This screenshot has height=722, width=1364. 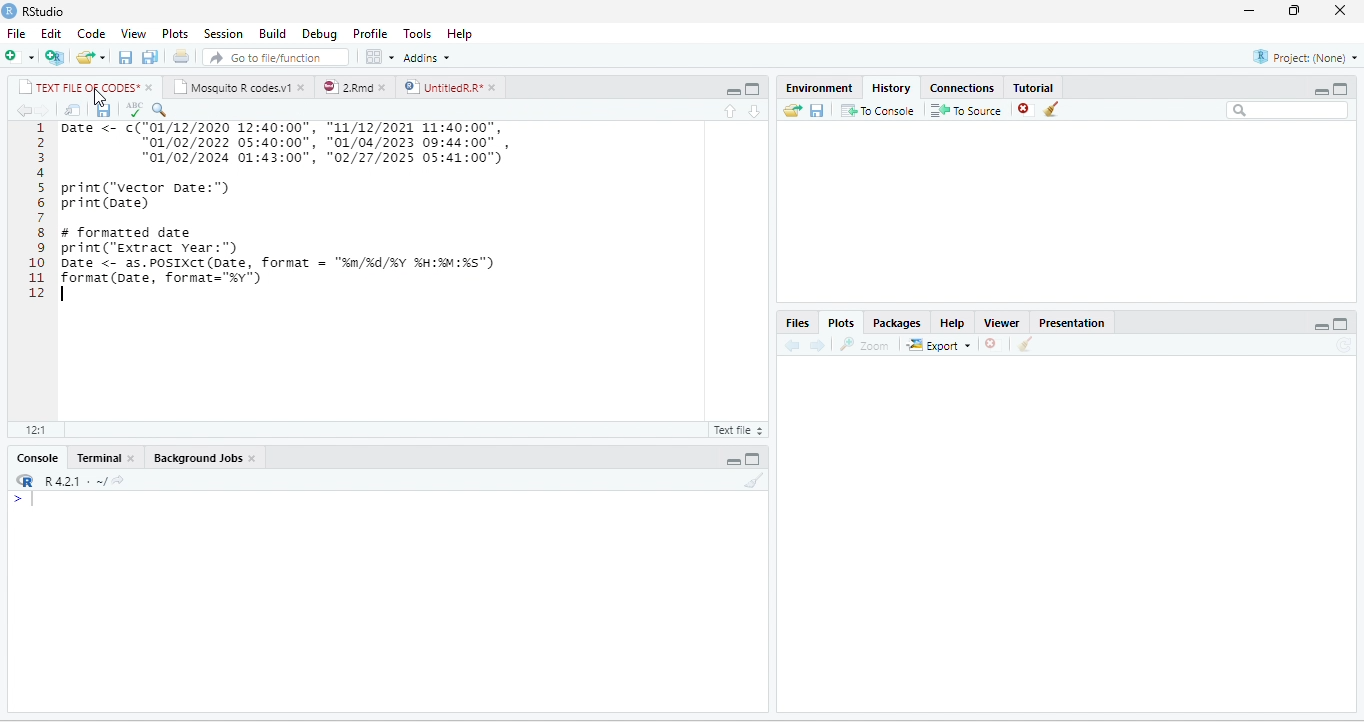 I want to click on Debug, so click(x=321, y=34).